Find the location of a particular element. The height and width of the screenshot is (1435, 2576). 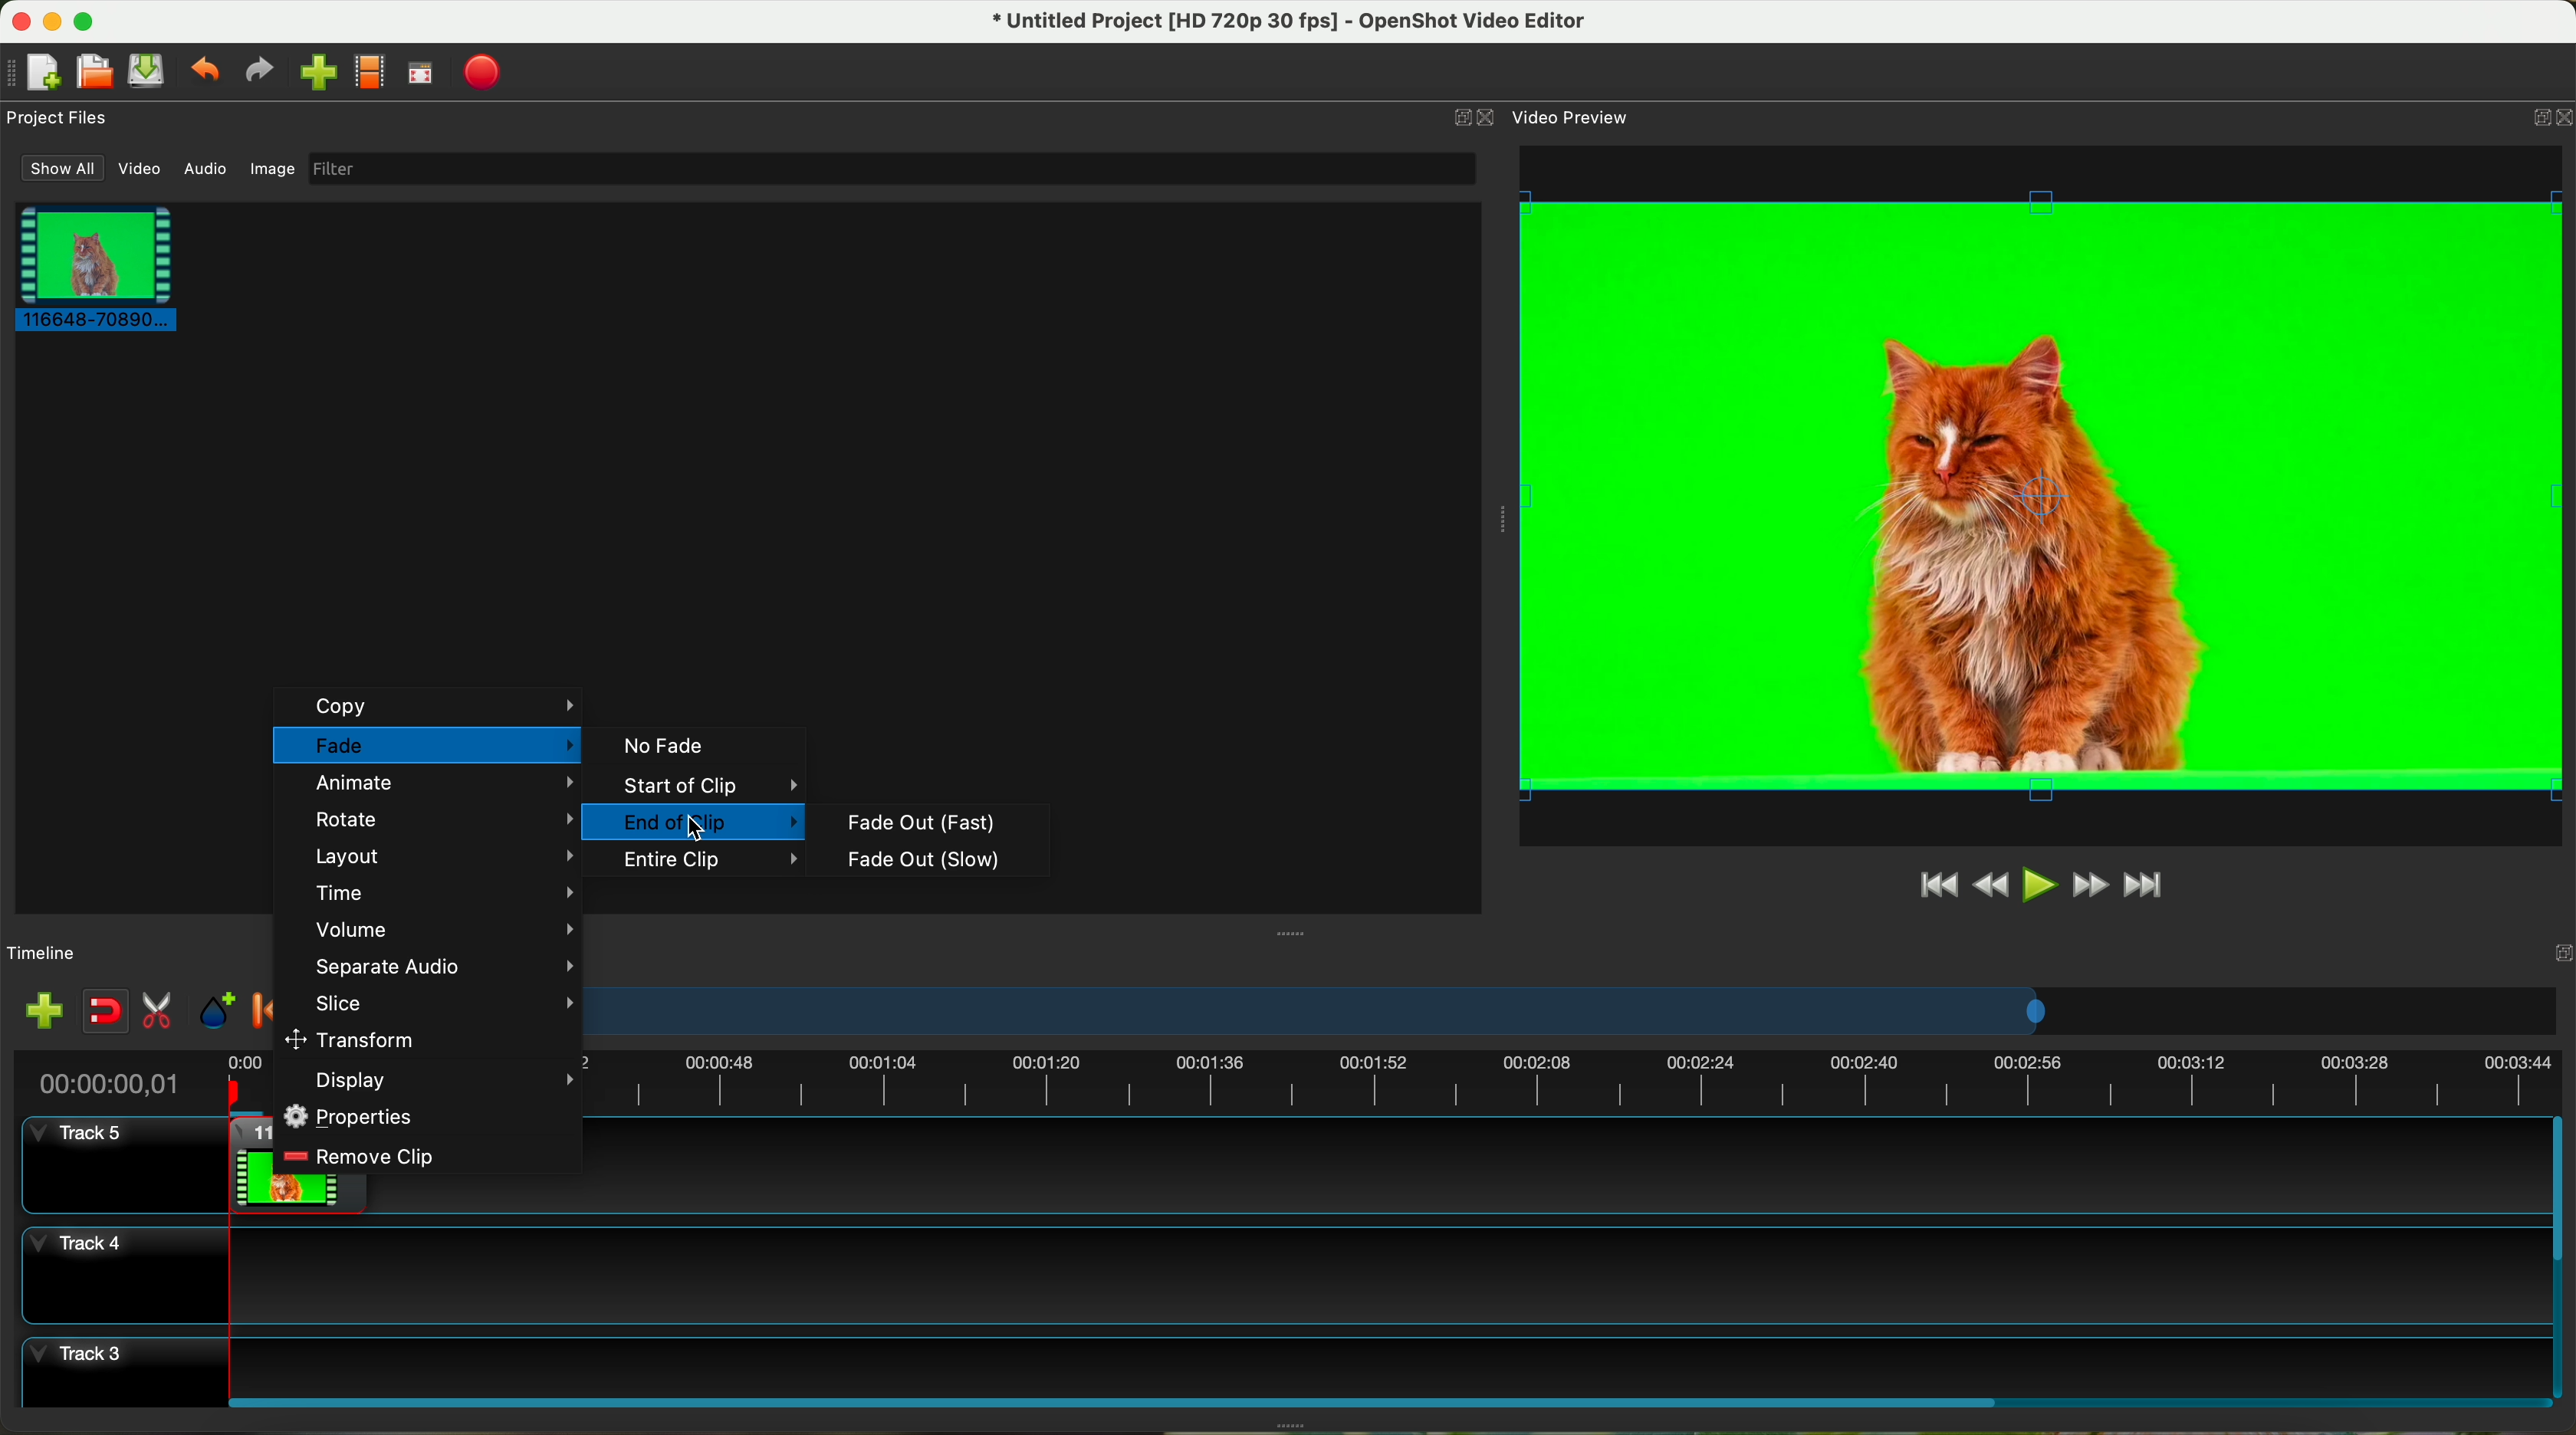

remove clip is located at coordinates (362, 1156).